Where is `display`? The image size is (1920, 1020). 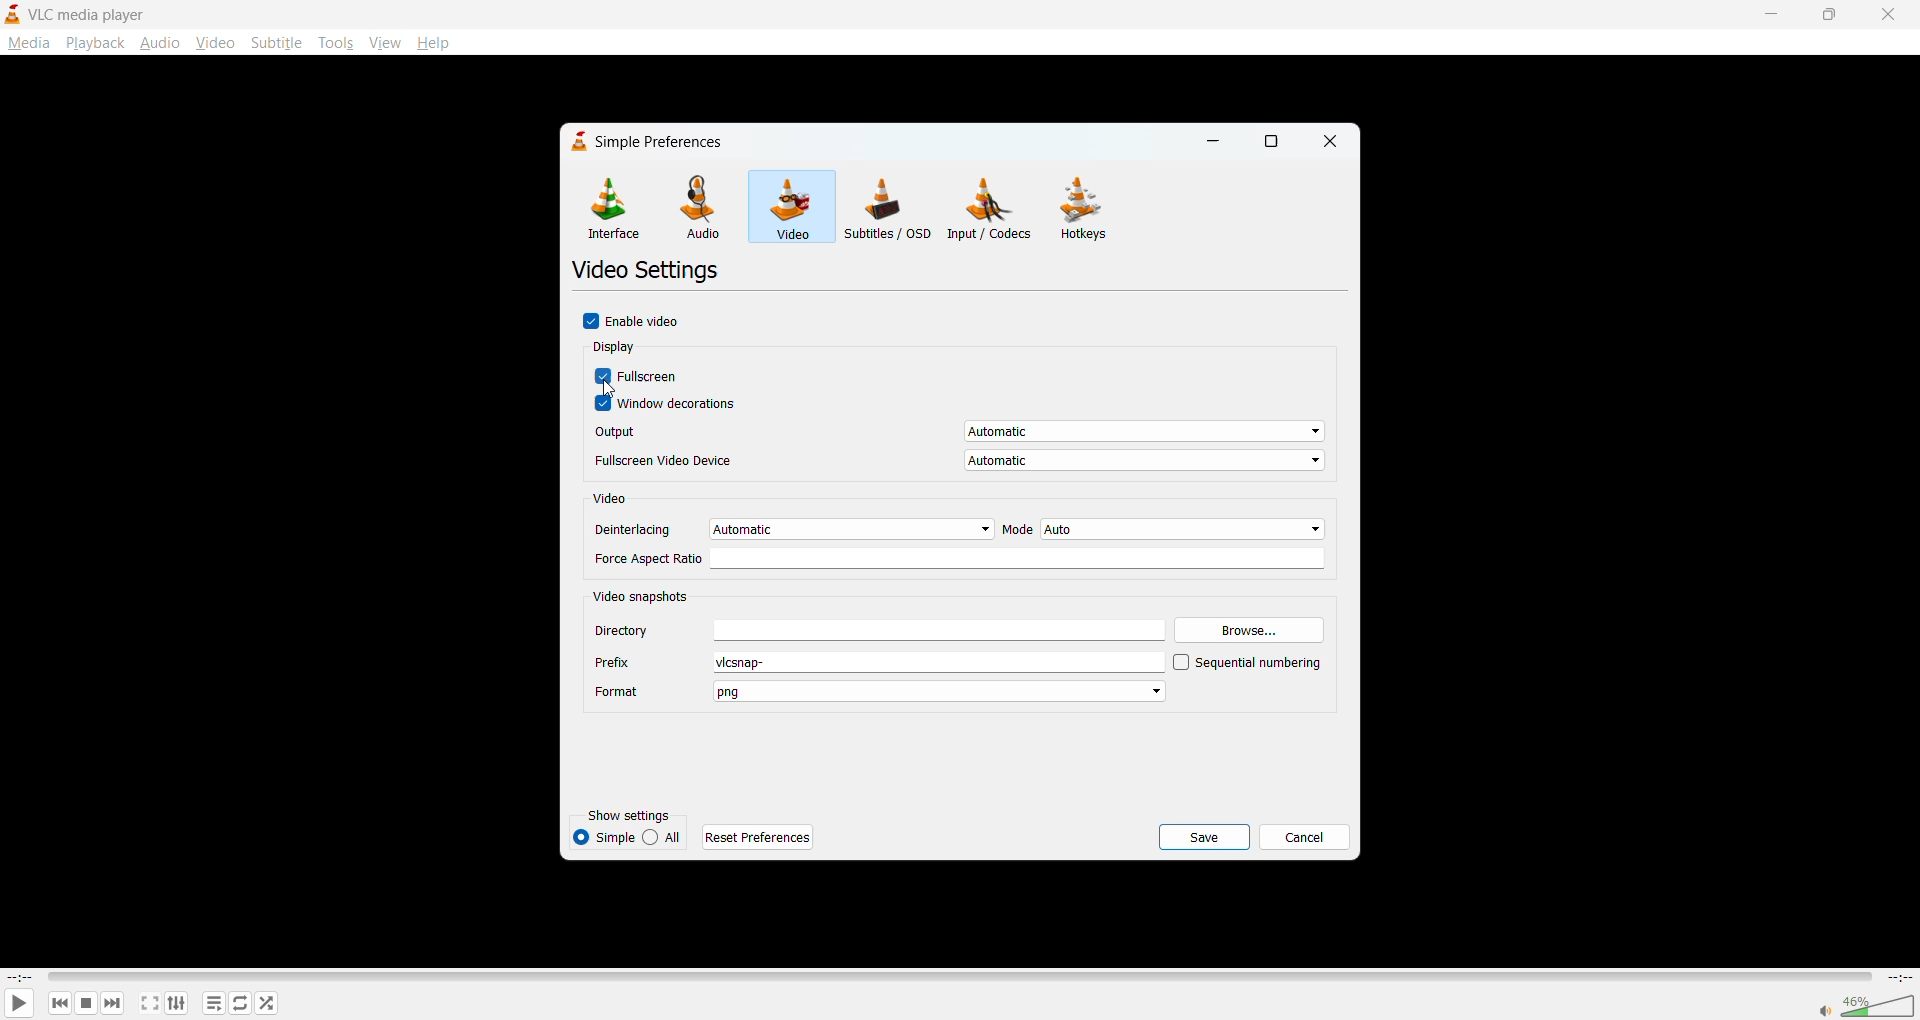
display is located at coordinates (618, 348).